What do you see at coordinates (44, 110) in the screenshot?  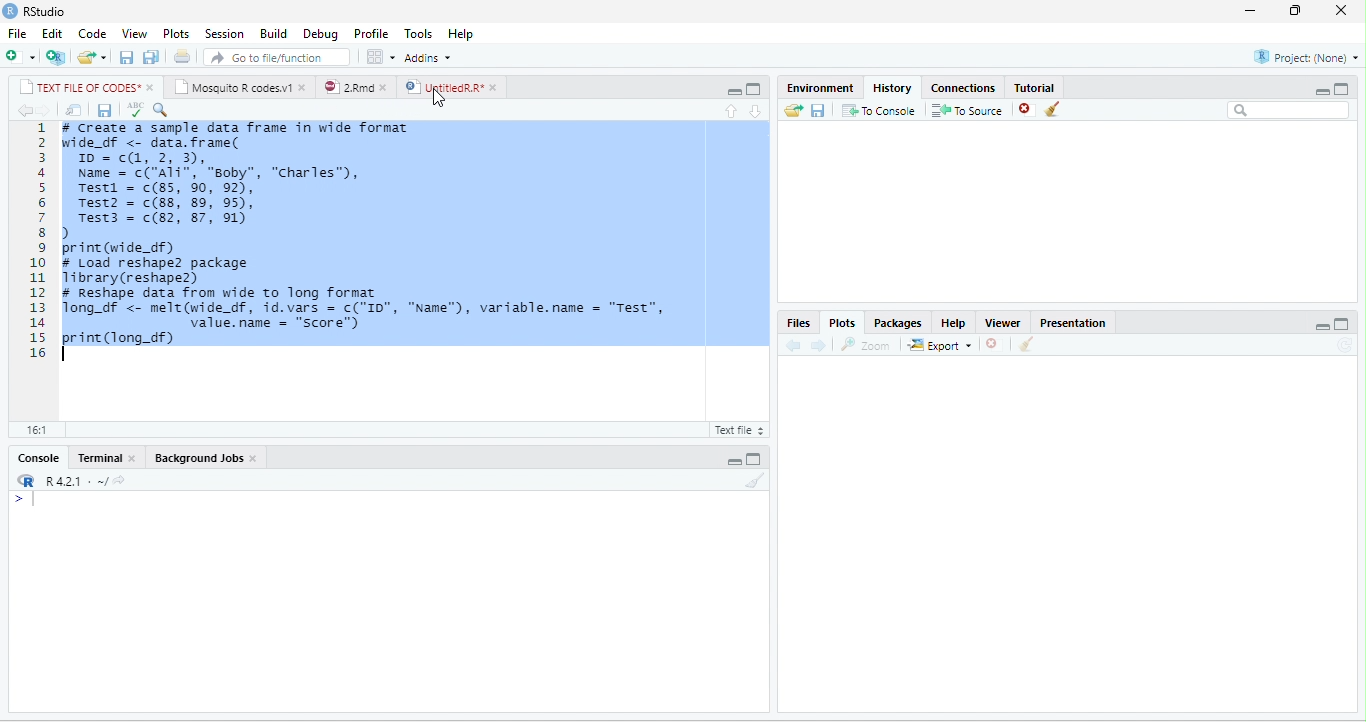 I see `forward` at bounding box center [44, 110].